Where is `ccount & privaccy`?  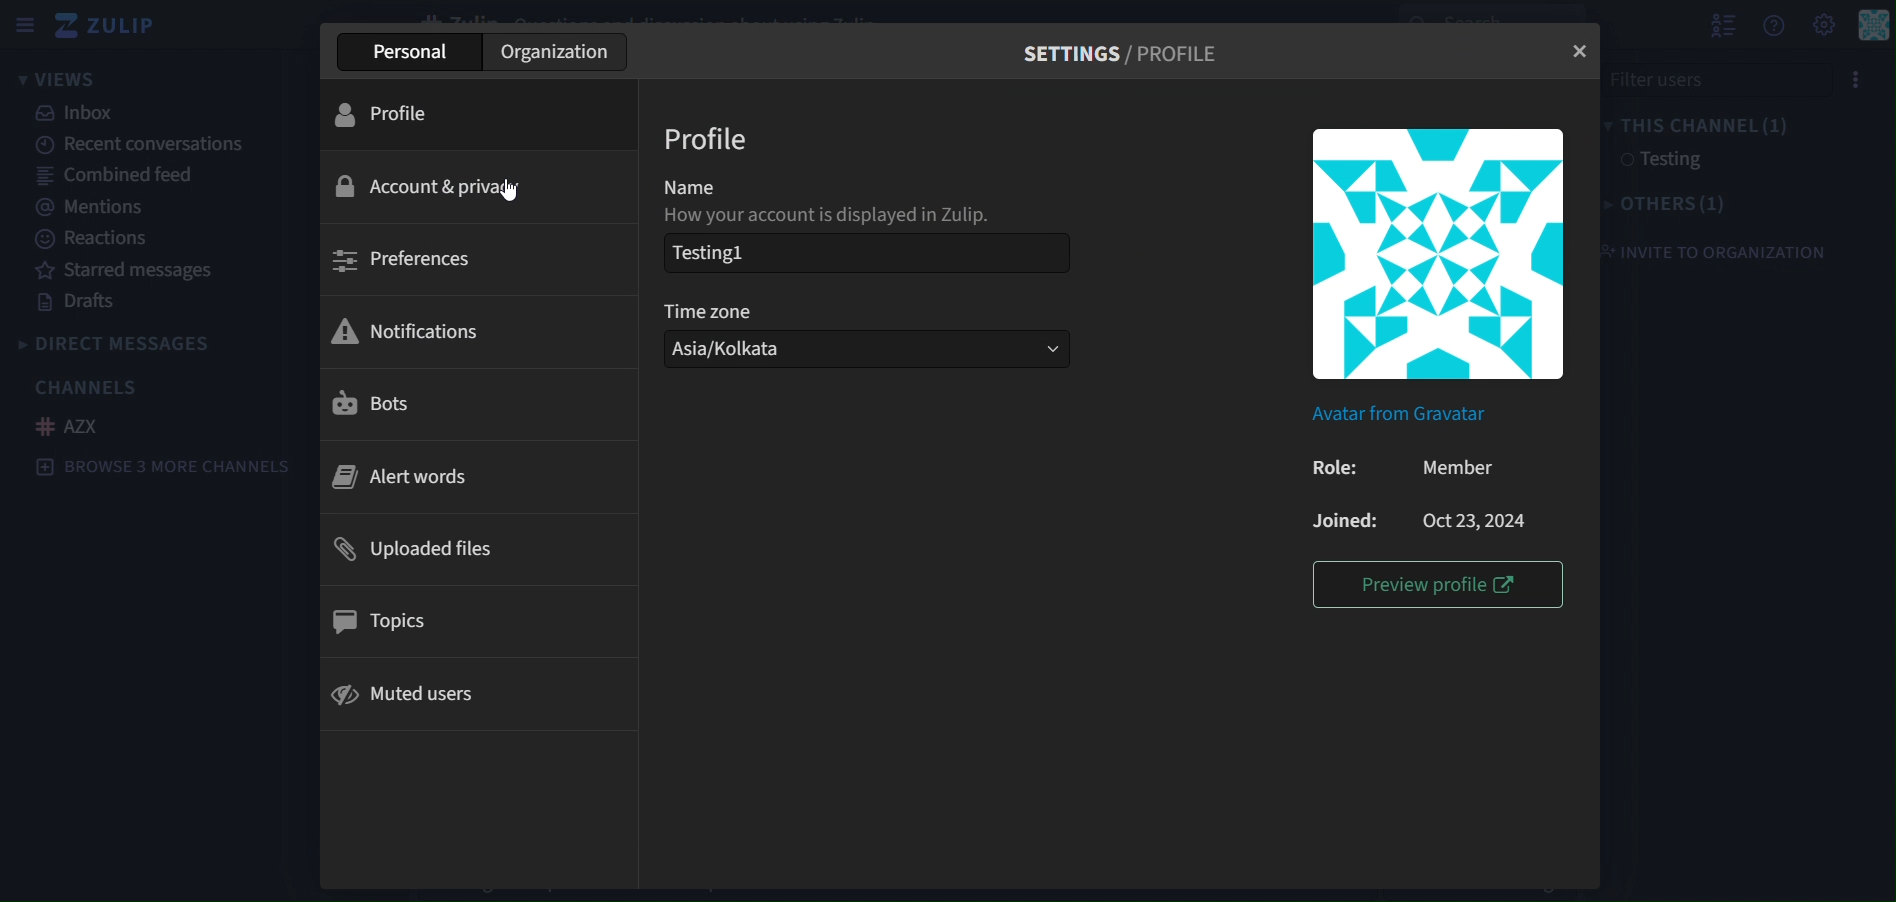
ccount & privaccy is located at coordinates (433, 188).